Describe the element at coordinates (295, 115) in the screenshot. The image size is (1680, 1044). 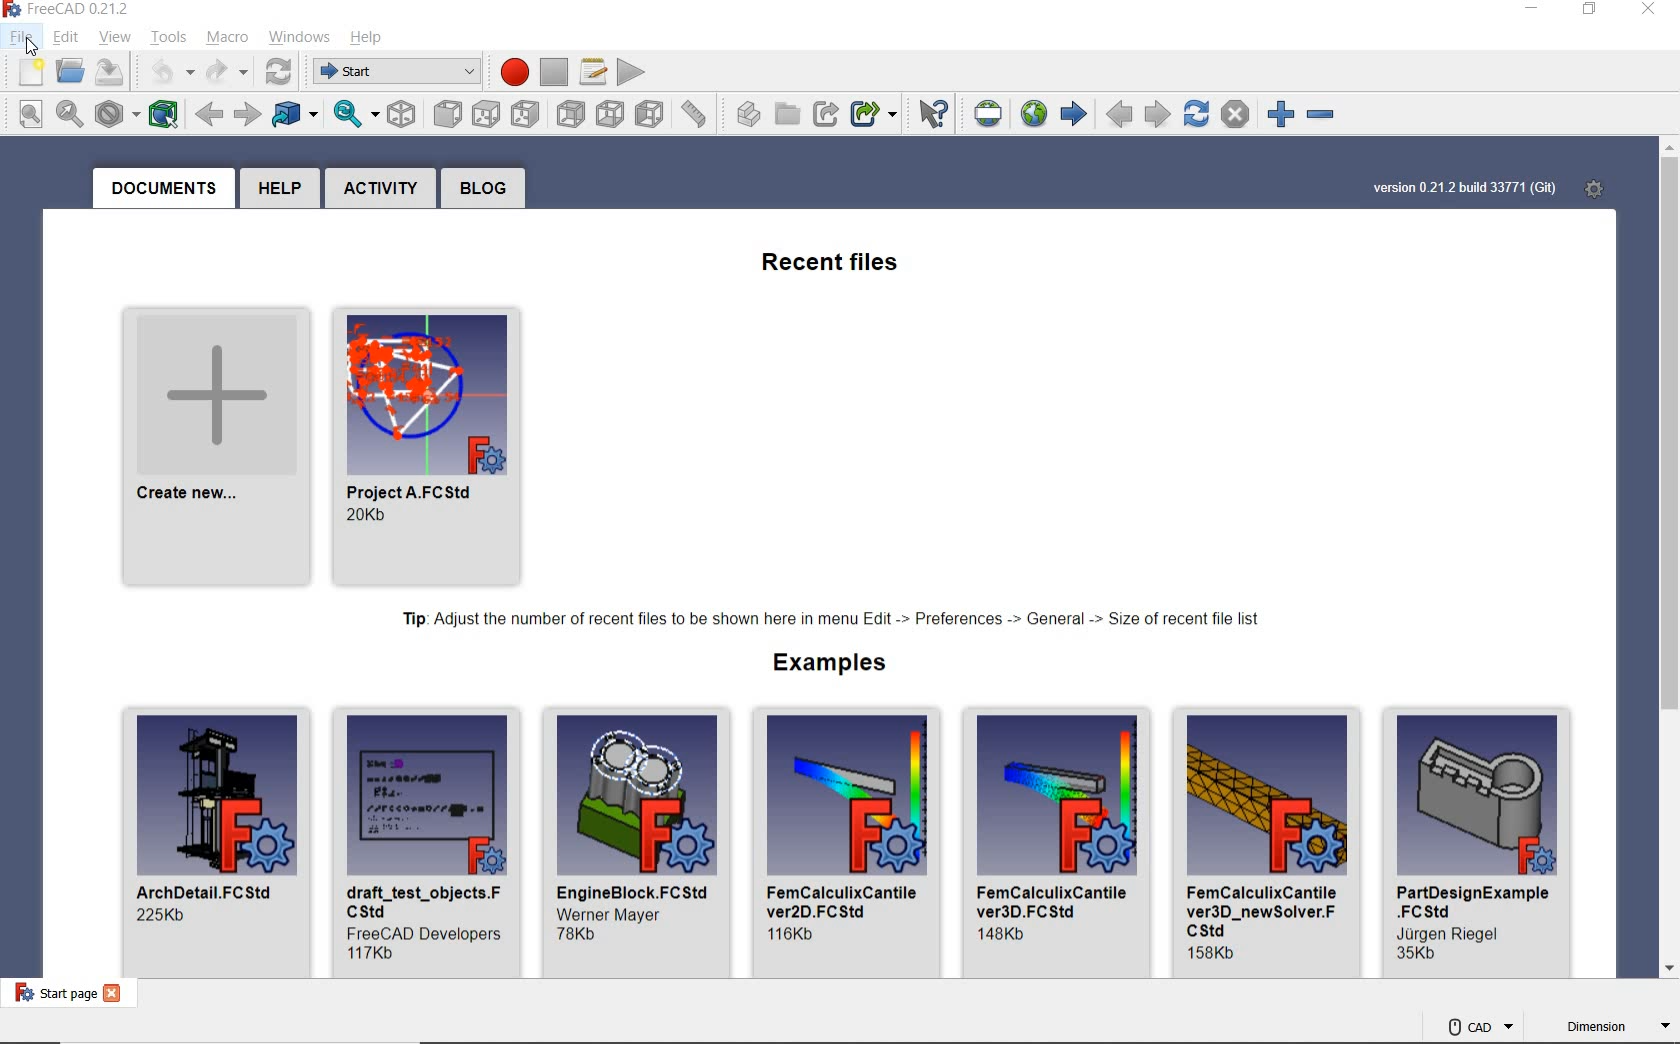
I see `GO TO LINKED OBJECT` at that location.